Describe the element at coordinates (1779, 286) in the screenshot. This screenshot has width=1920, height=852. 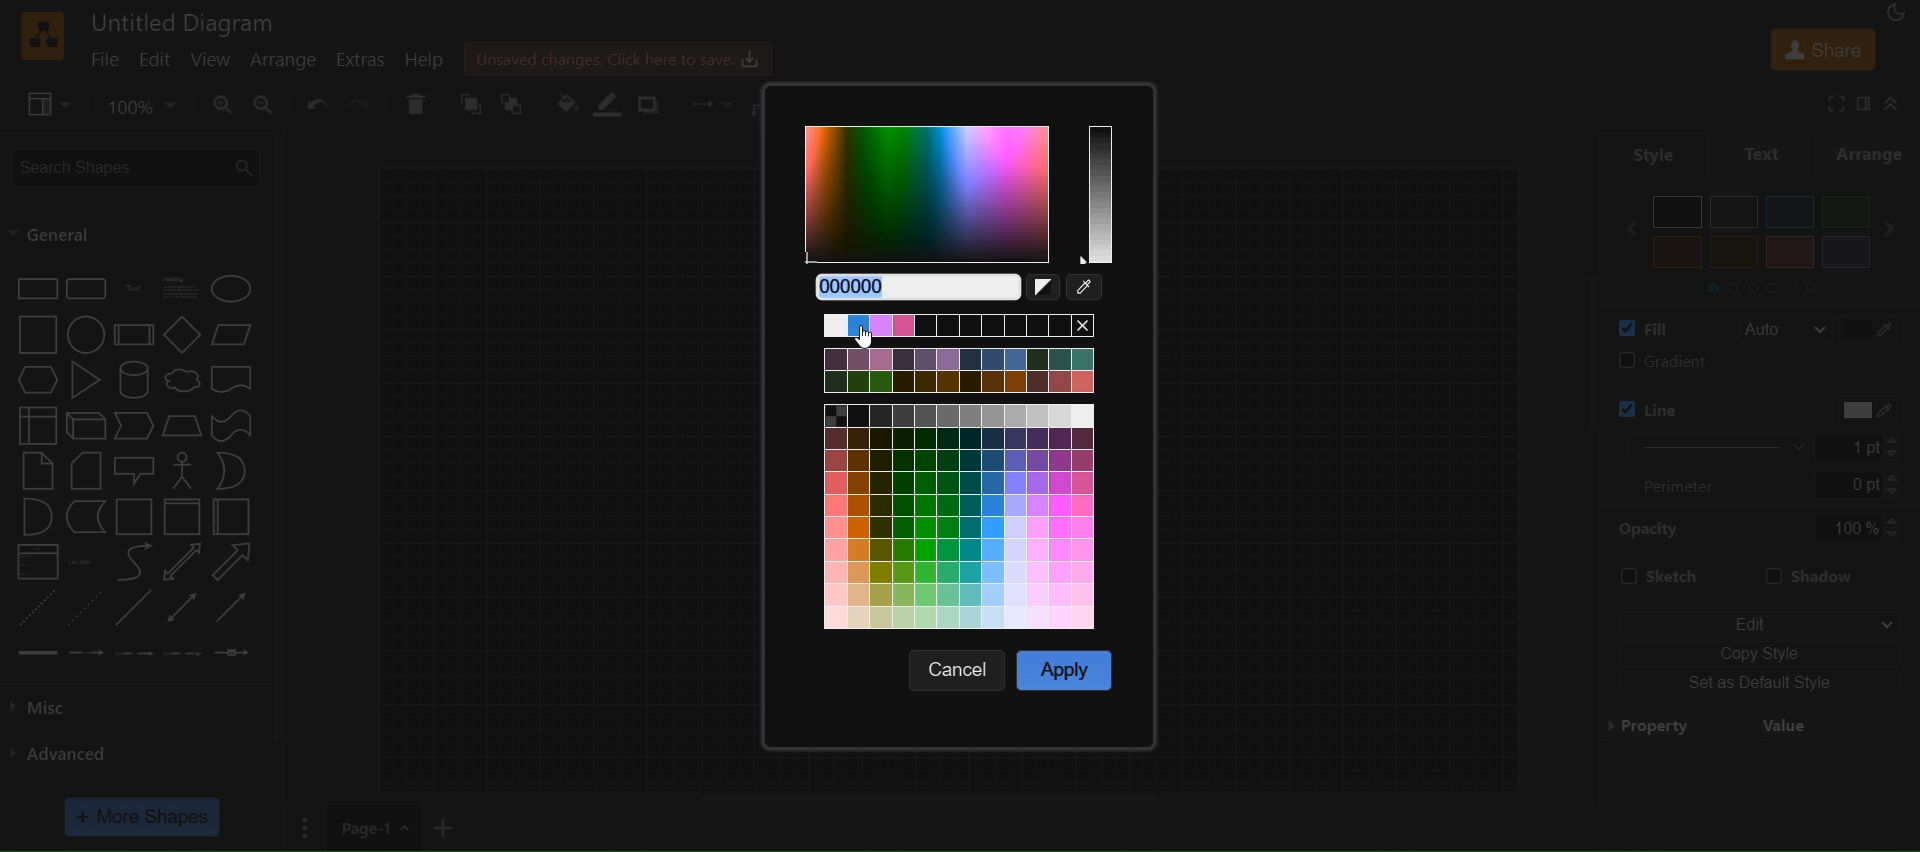
I see `sections` at that location.